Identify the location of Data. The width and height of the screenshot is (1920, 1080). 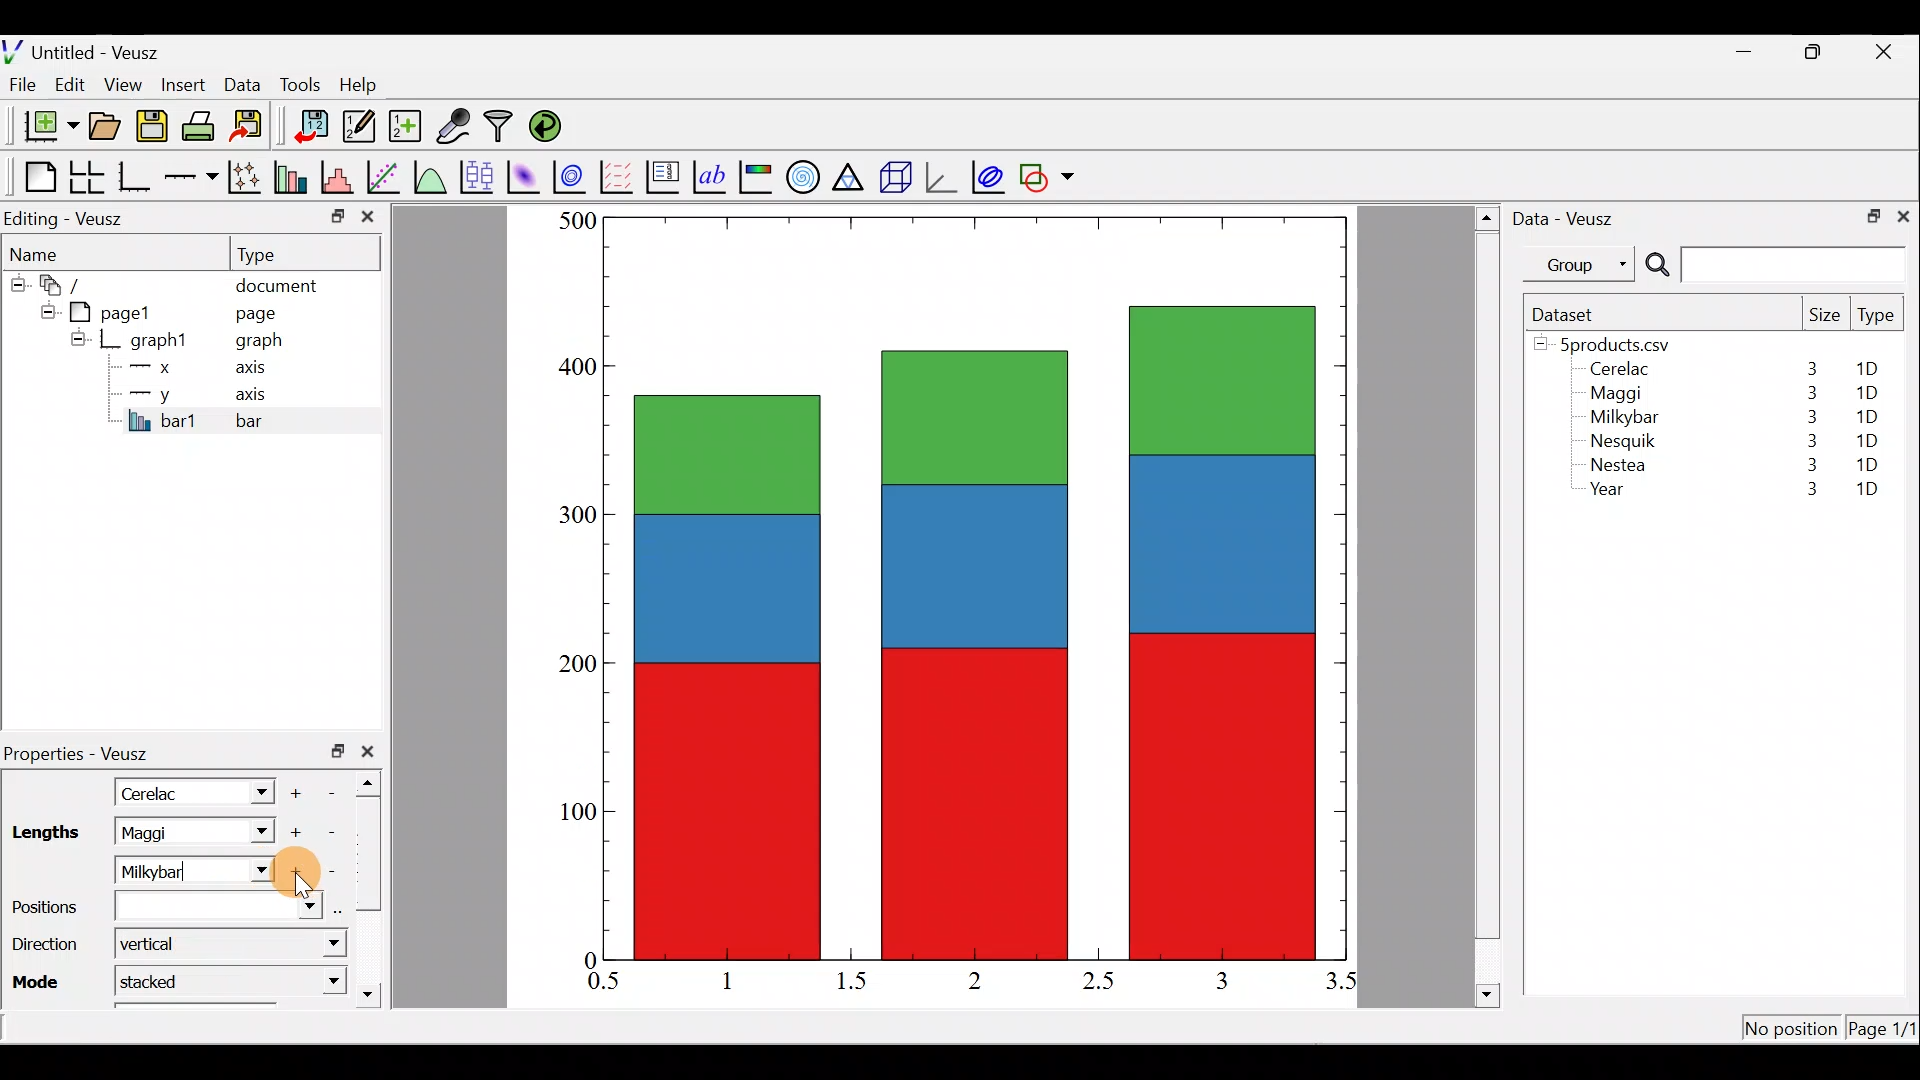
(242, 83).